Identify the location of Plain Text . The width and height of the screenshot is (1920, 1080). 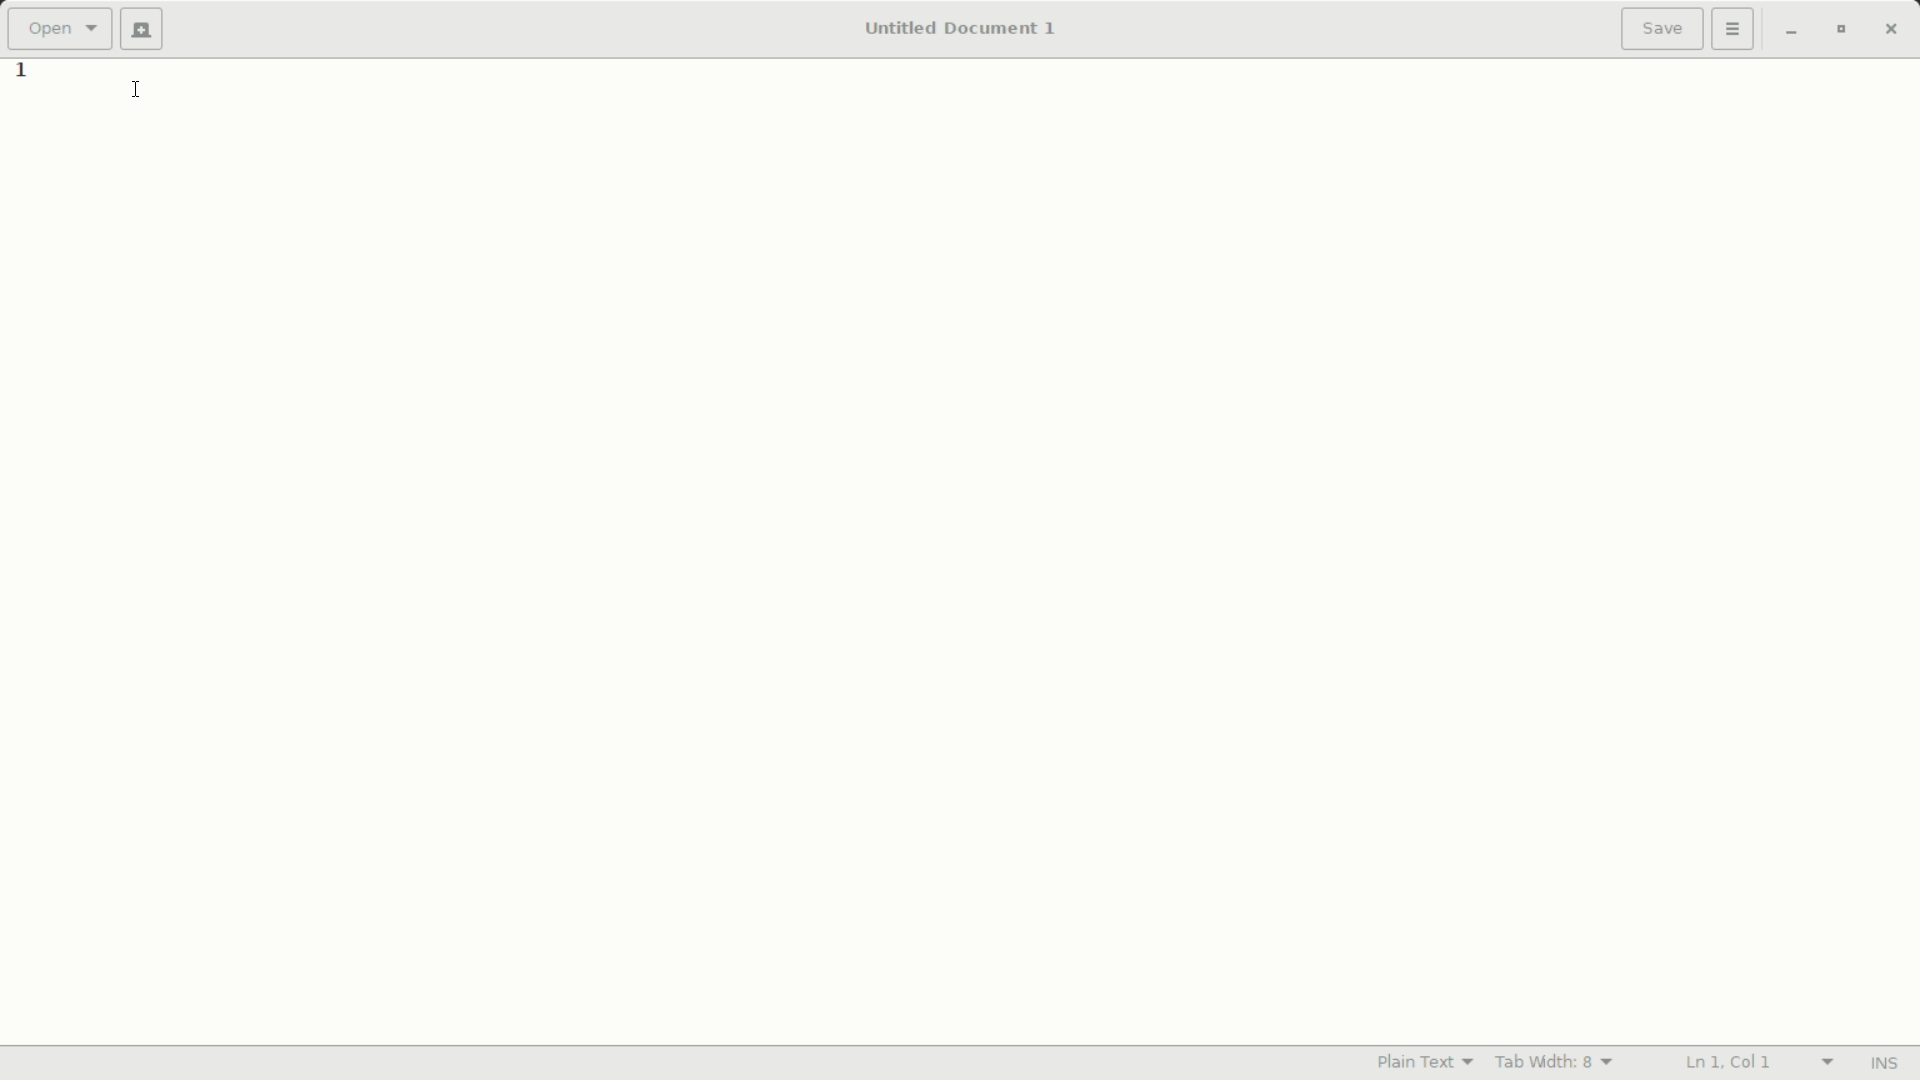
(1425, 1063).